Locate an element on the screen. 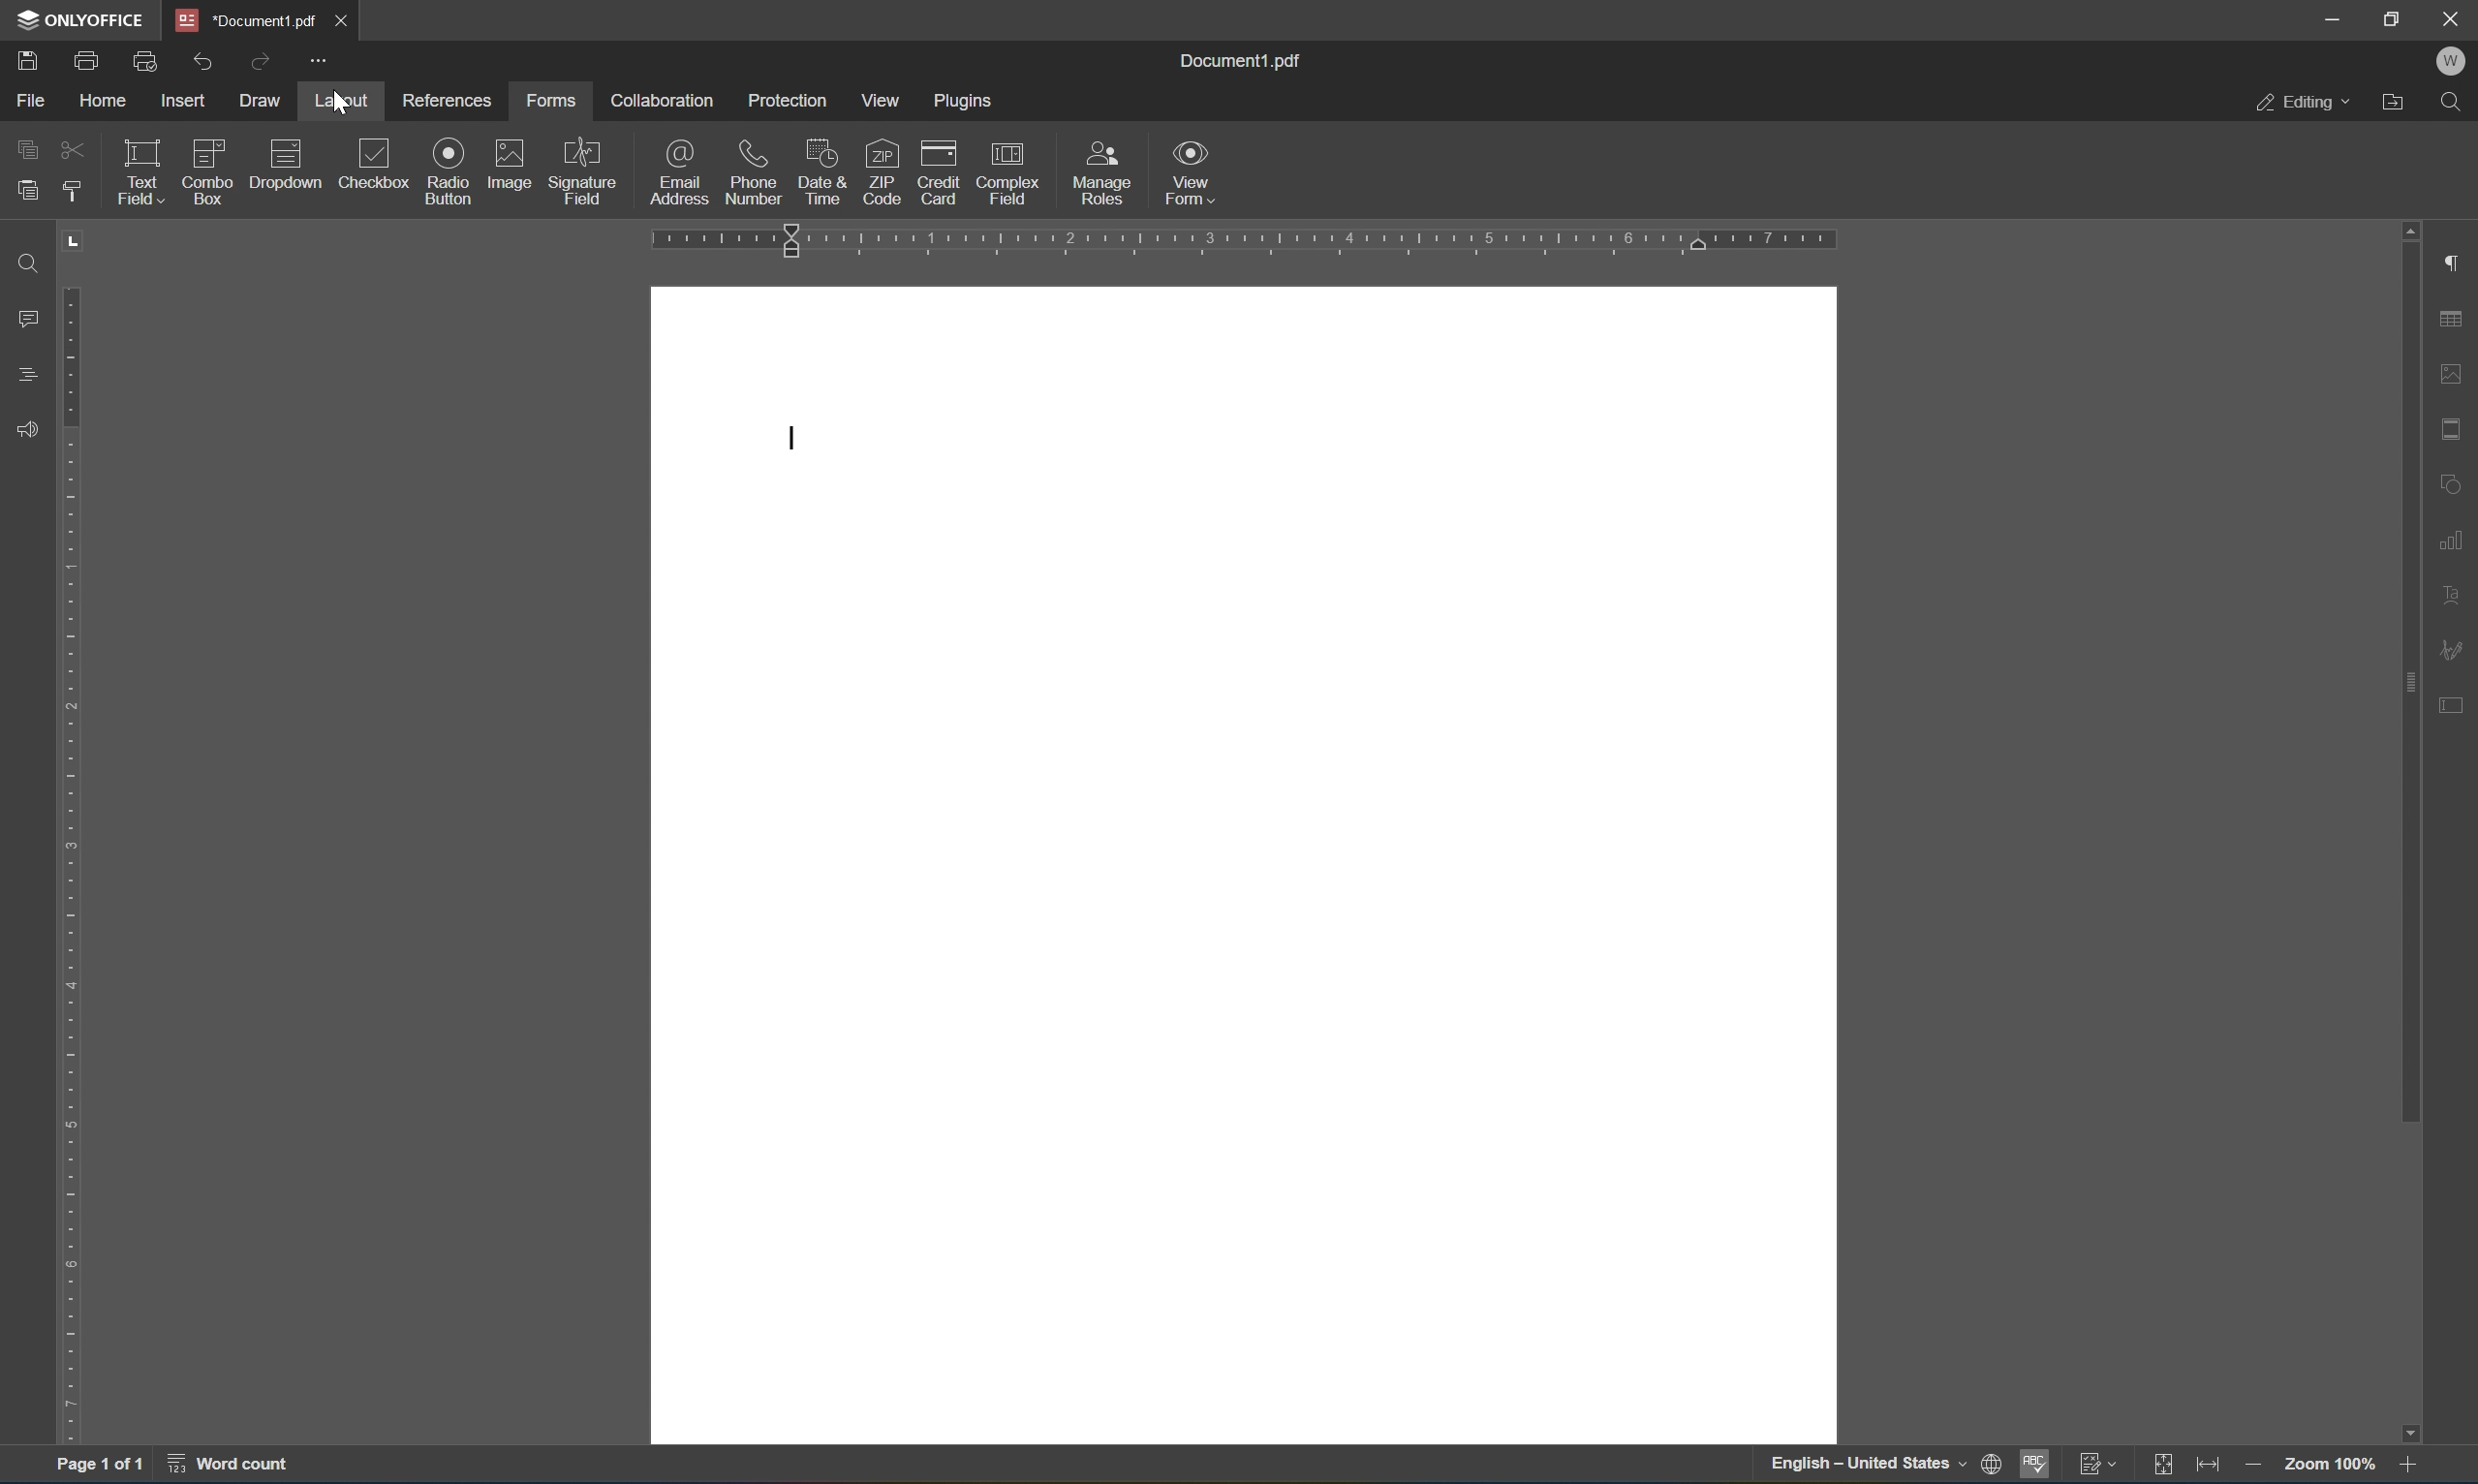  combo box is located at coordinates (206, 163).